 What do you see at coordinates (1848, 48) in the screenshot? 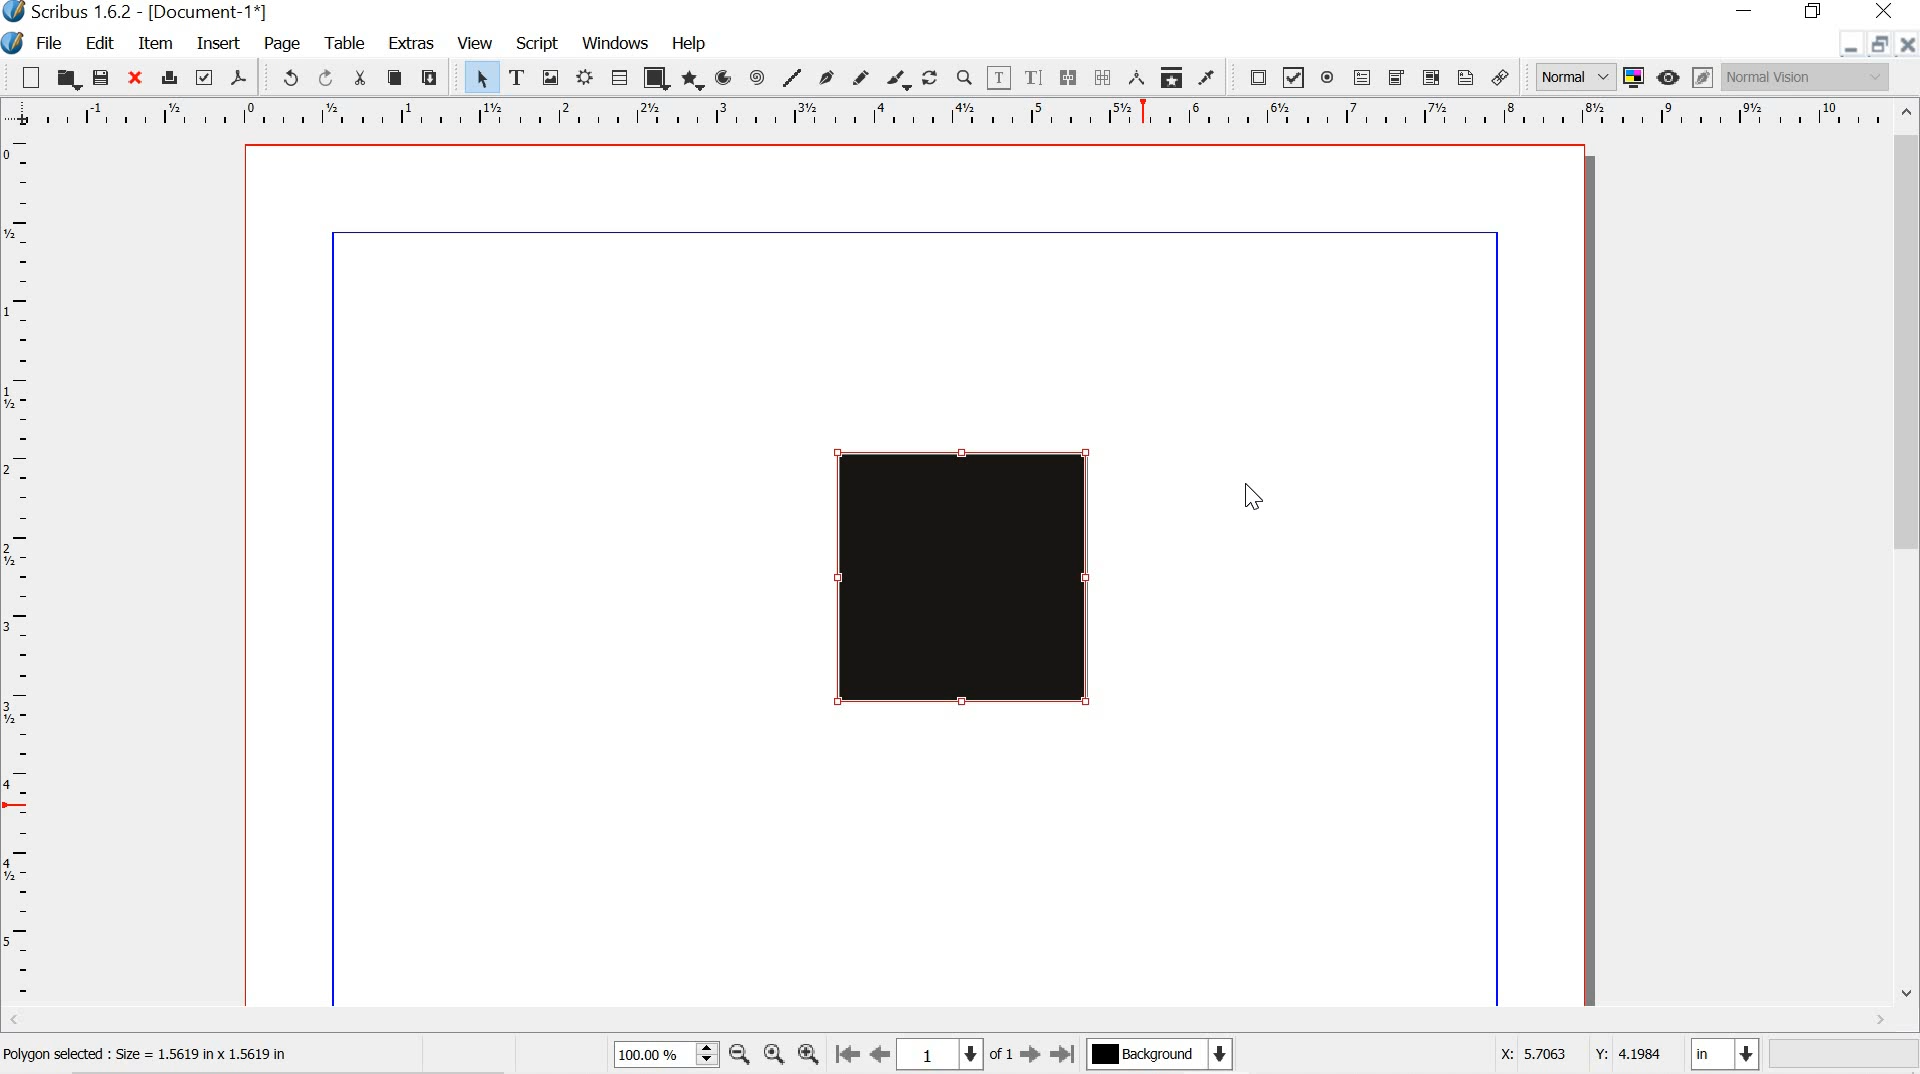
I see `minimize` at bounding box center [1848, 48].